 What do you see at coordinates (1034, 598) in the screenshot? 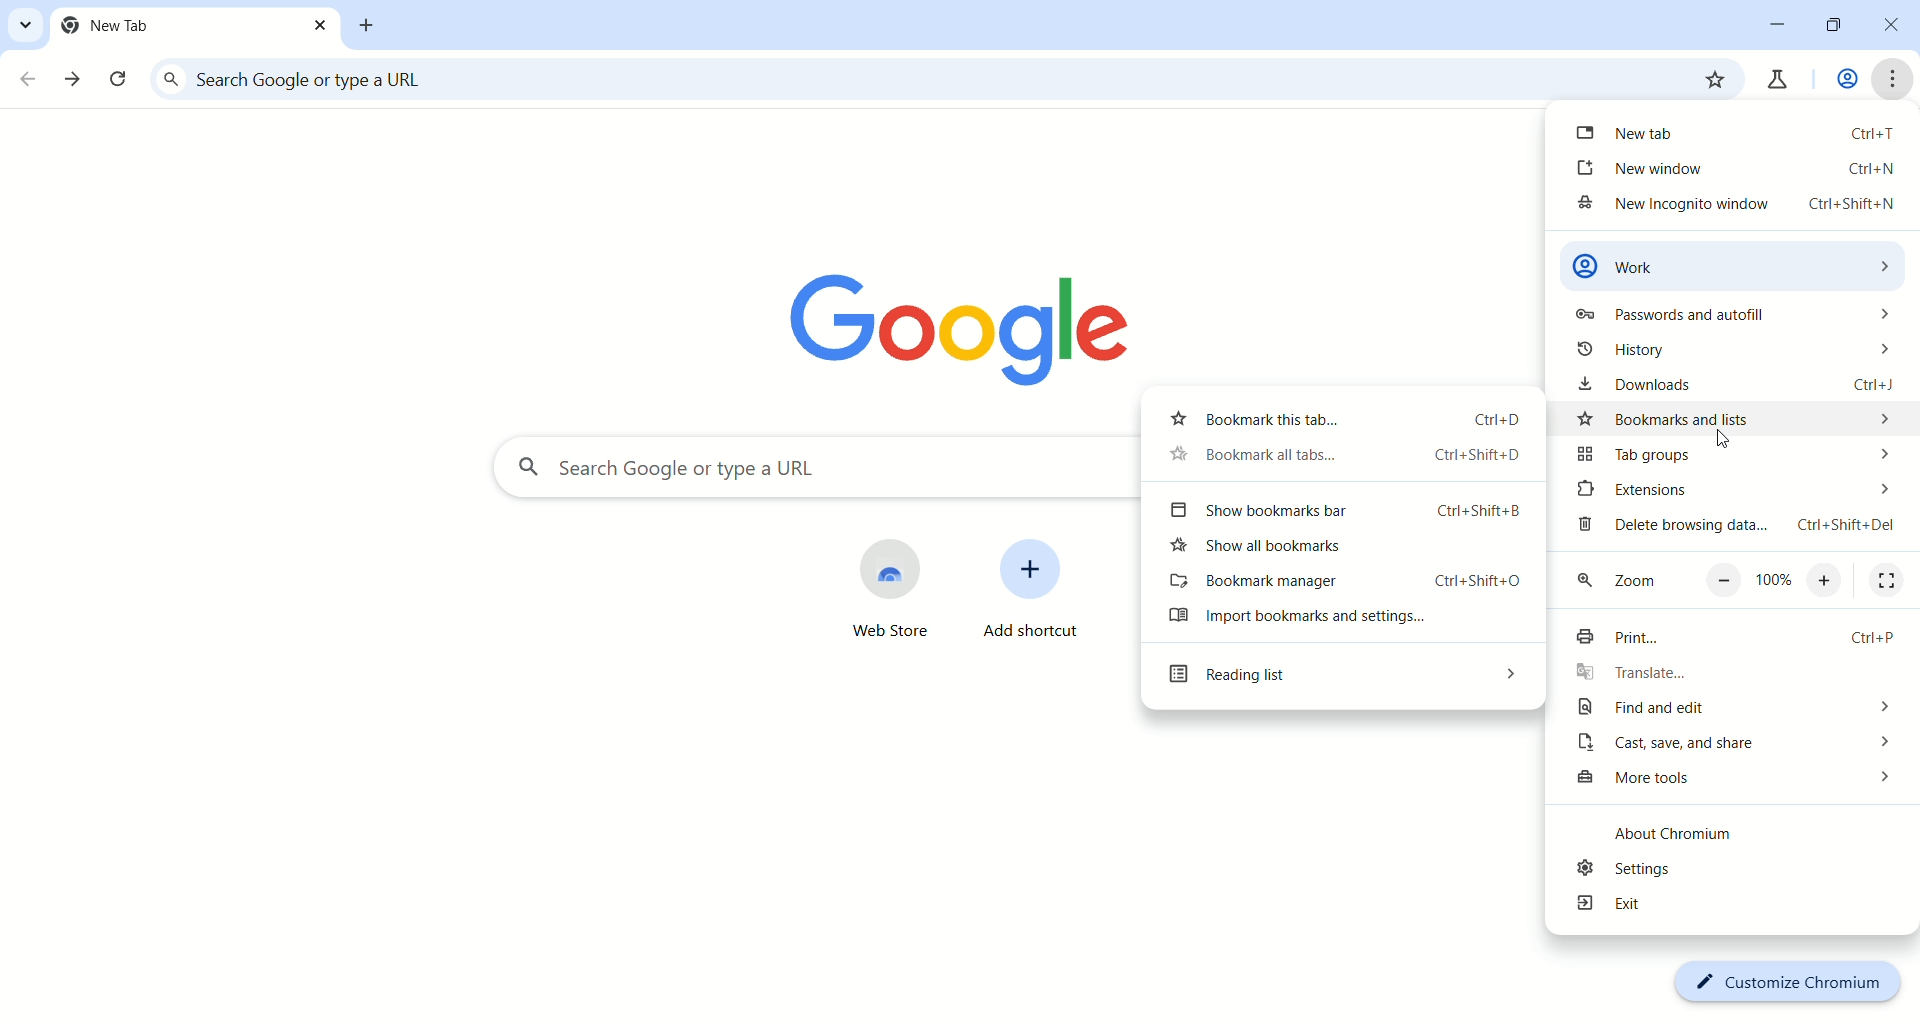
I see `add shortcut` at bounding box center [1034, 598].